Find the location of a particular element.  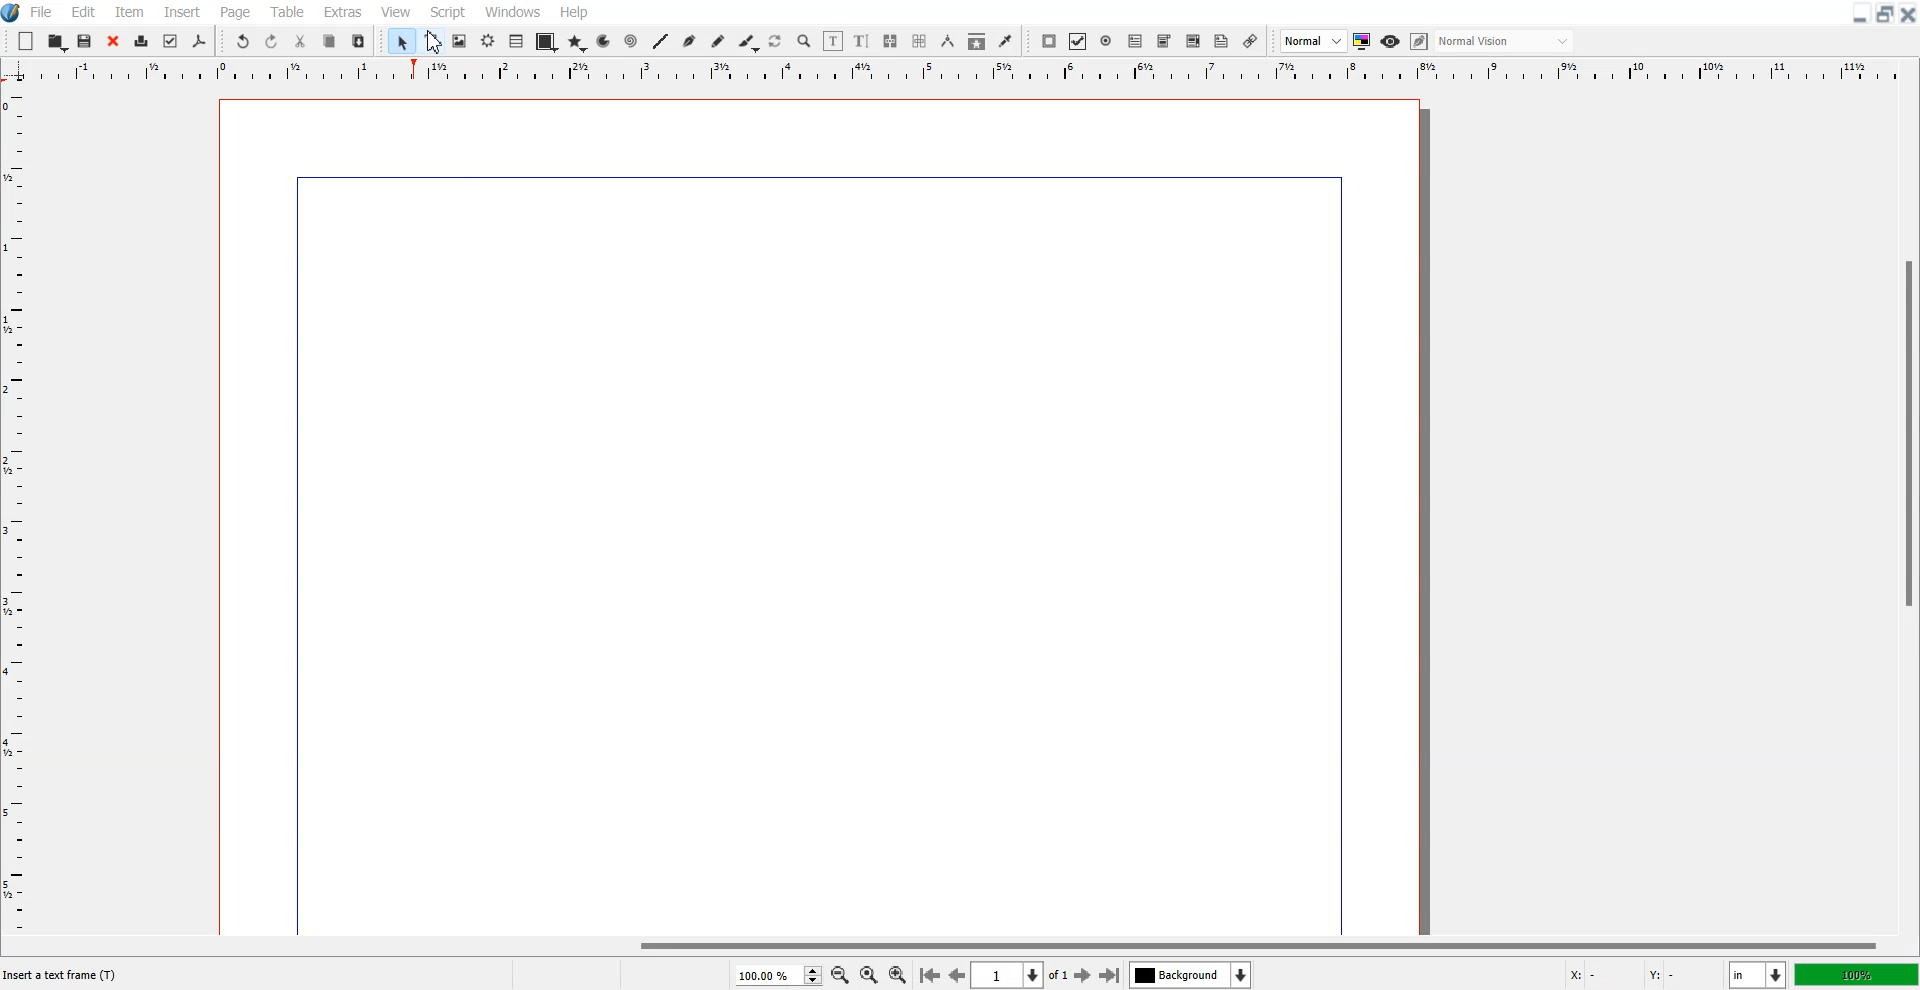

Select current page is located at coordinates (1020, 975).